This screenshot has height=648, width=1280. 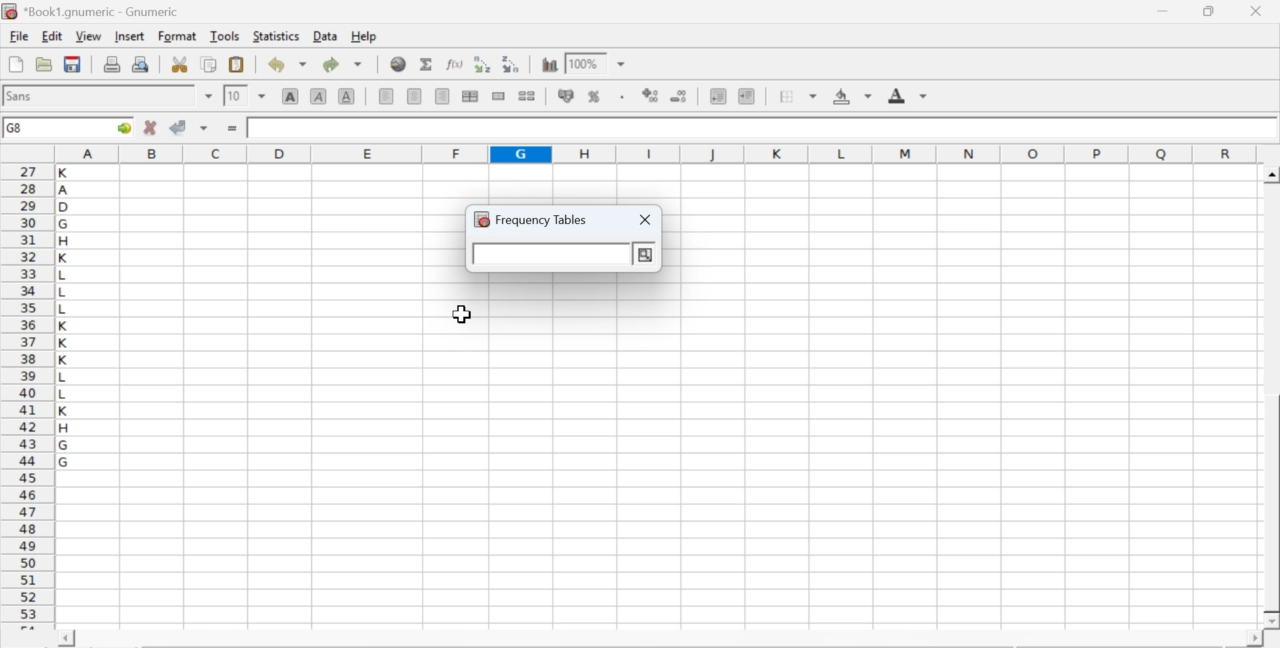 I want to click on decrease number of decimals displayed, so click(x=678, y=97).